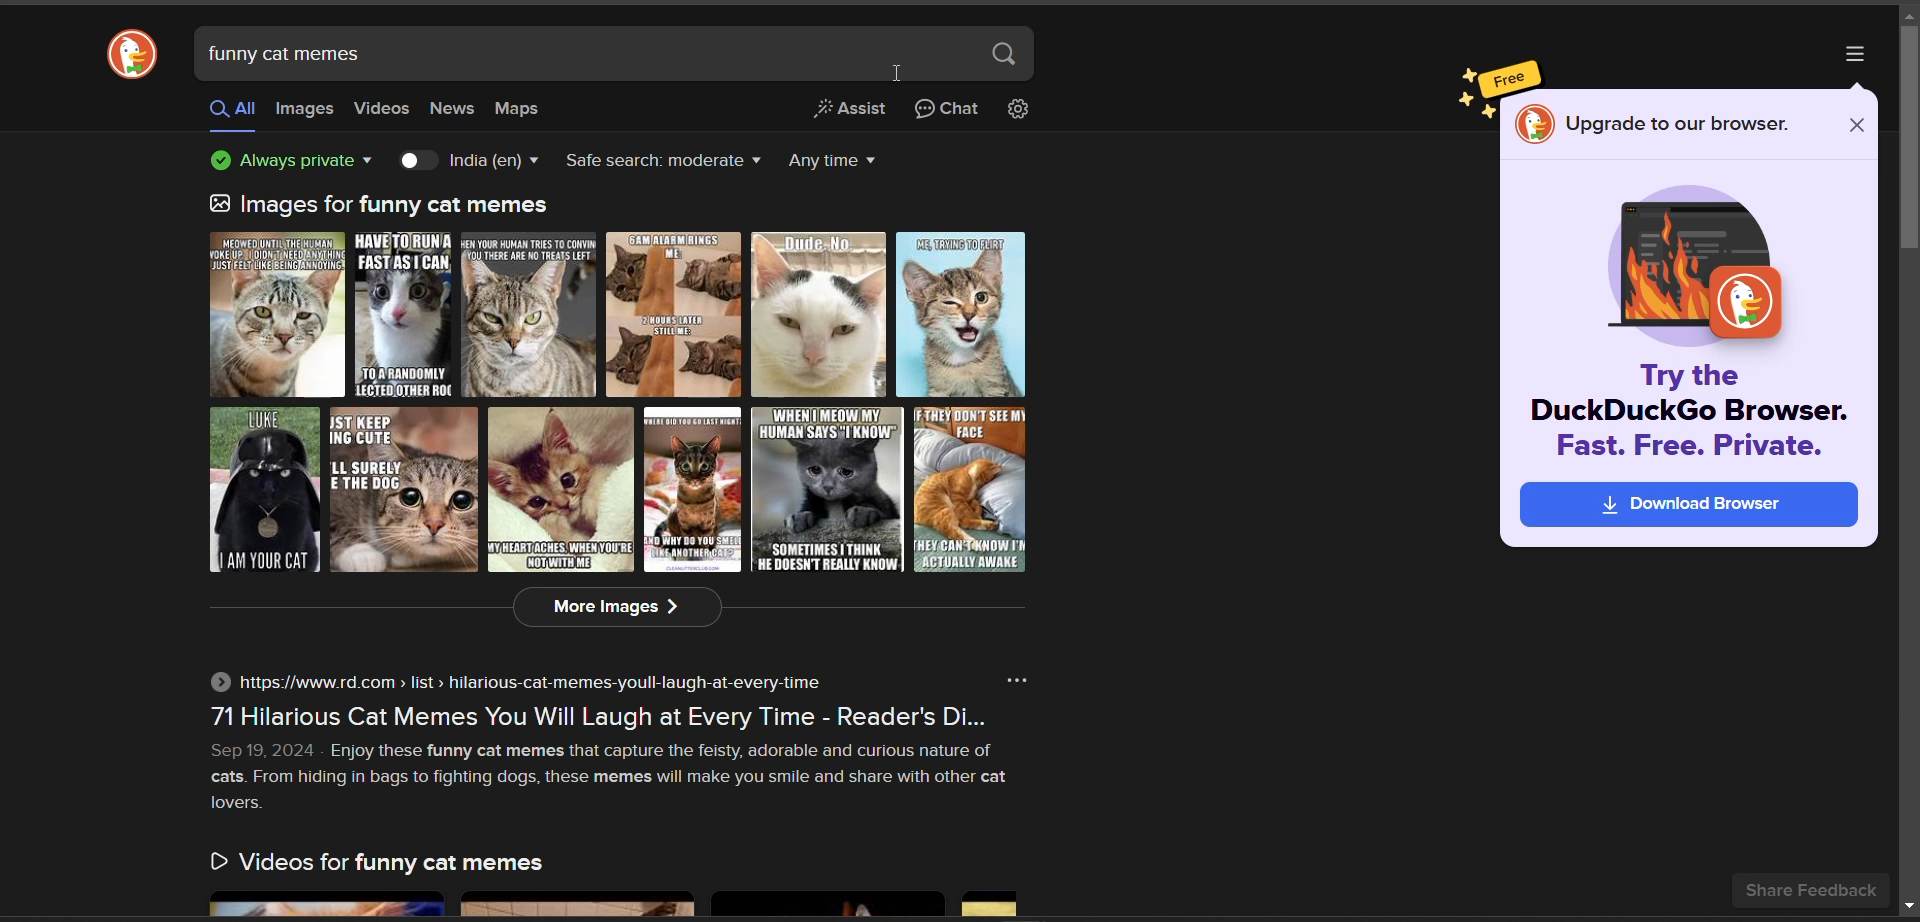  I want to click on icon, so click(1535, 124).